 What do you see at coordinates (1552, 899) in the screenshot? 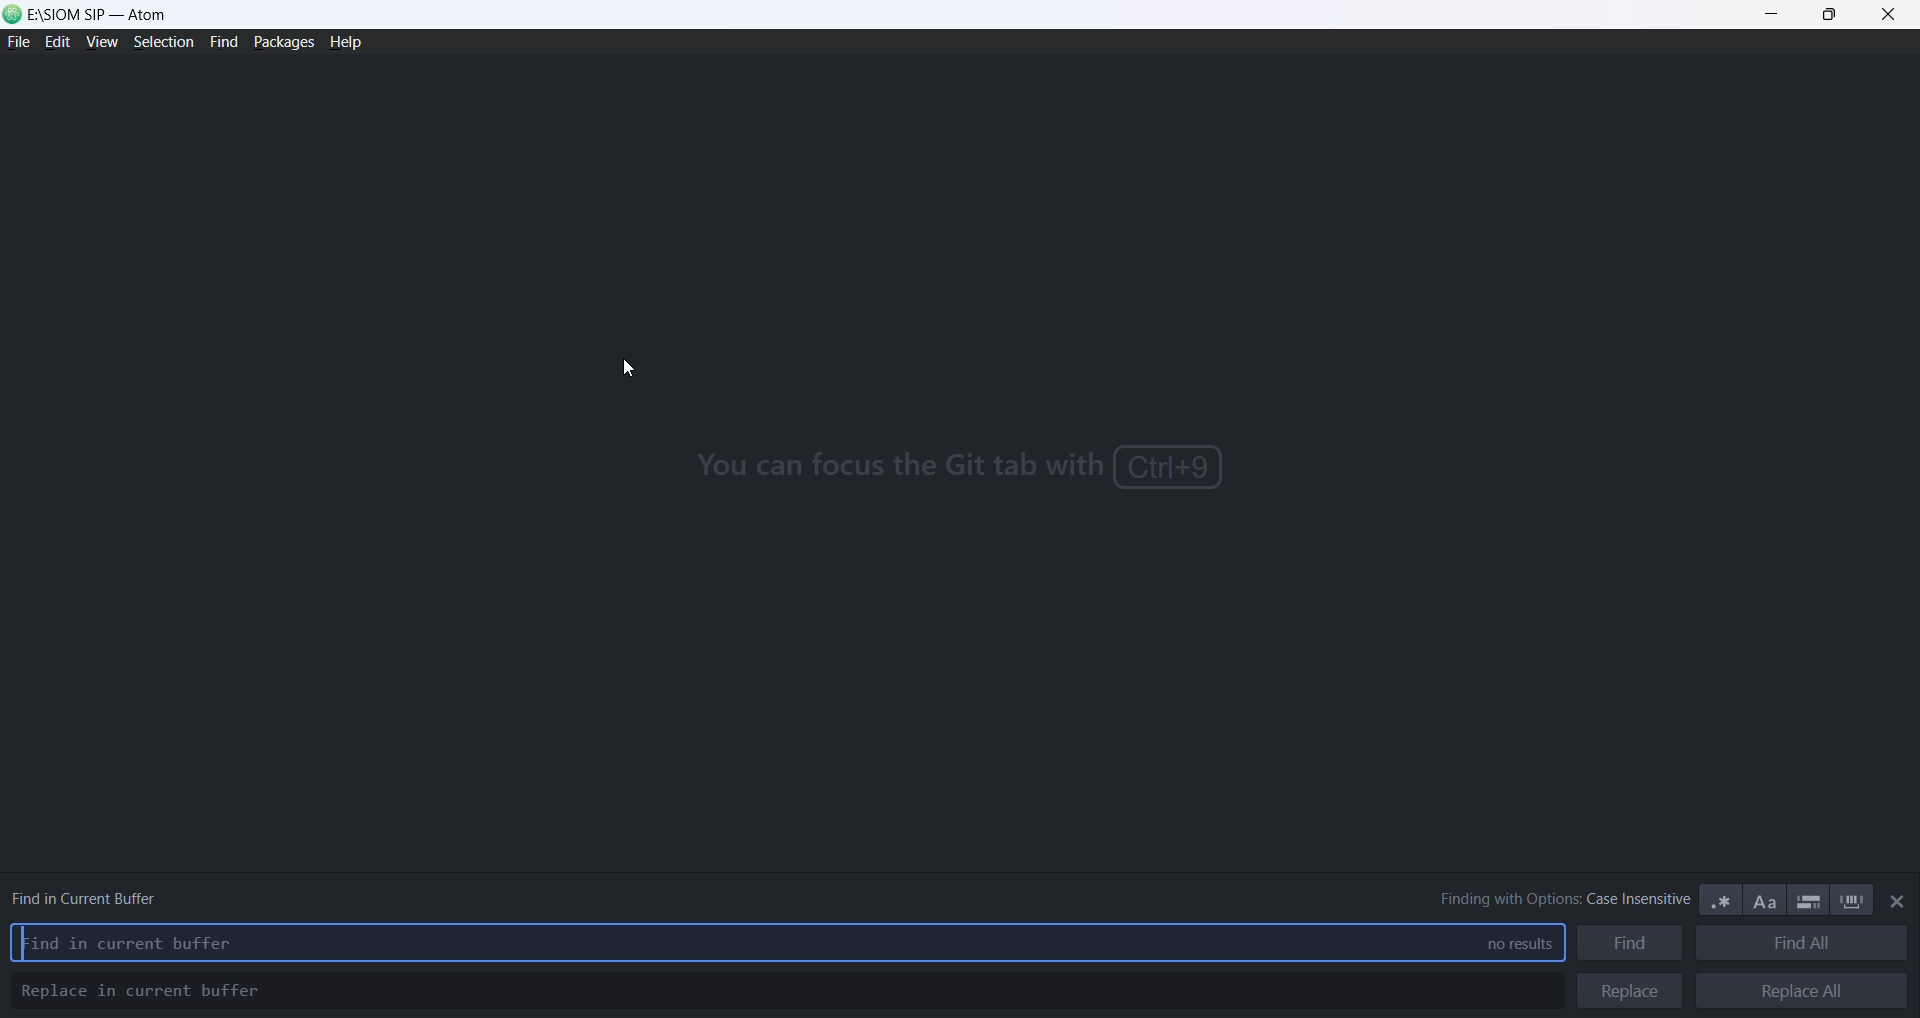
I see `finding with options : case sensitive` at bounding box center [1552, 899].